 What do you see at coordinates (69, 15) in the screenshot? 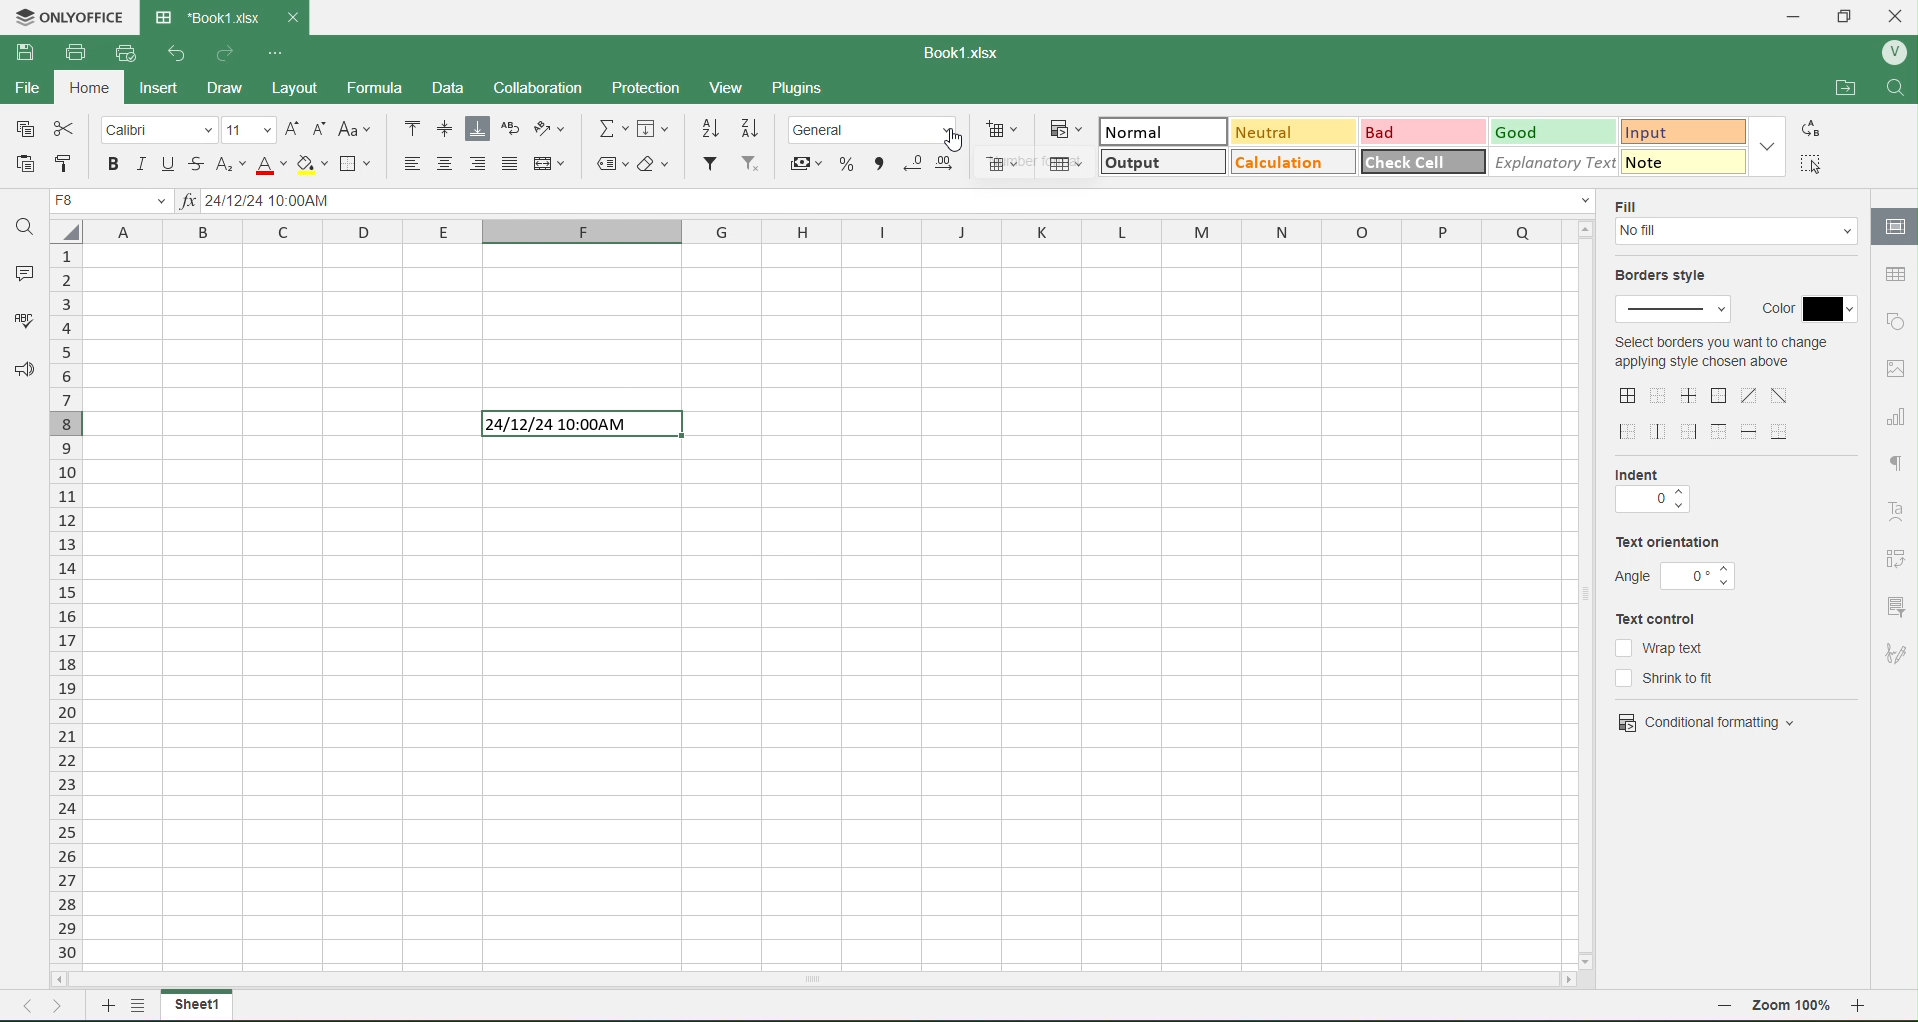
I see `ONLYOFFICE` at bounding box center [69, 15].